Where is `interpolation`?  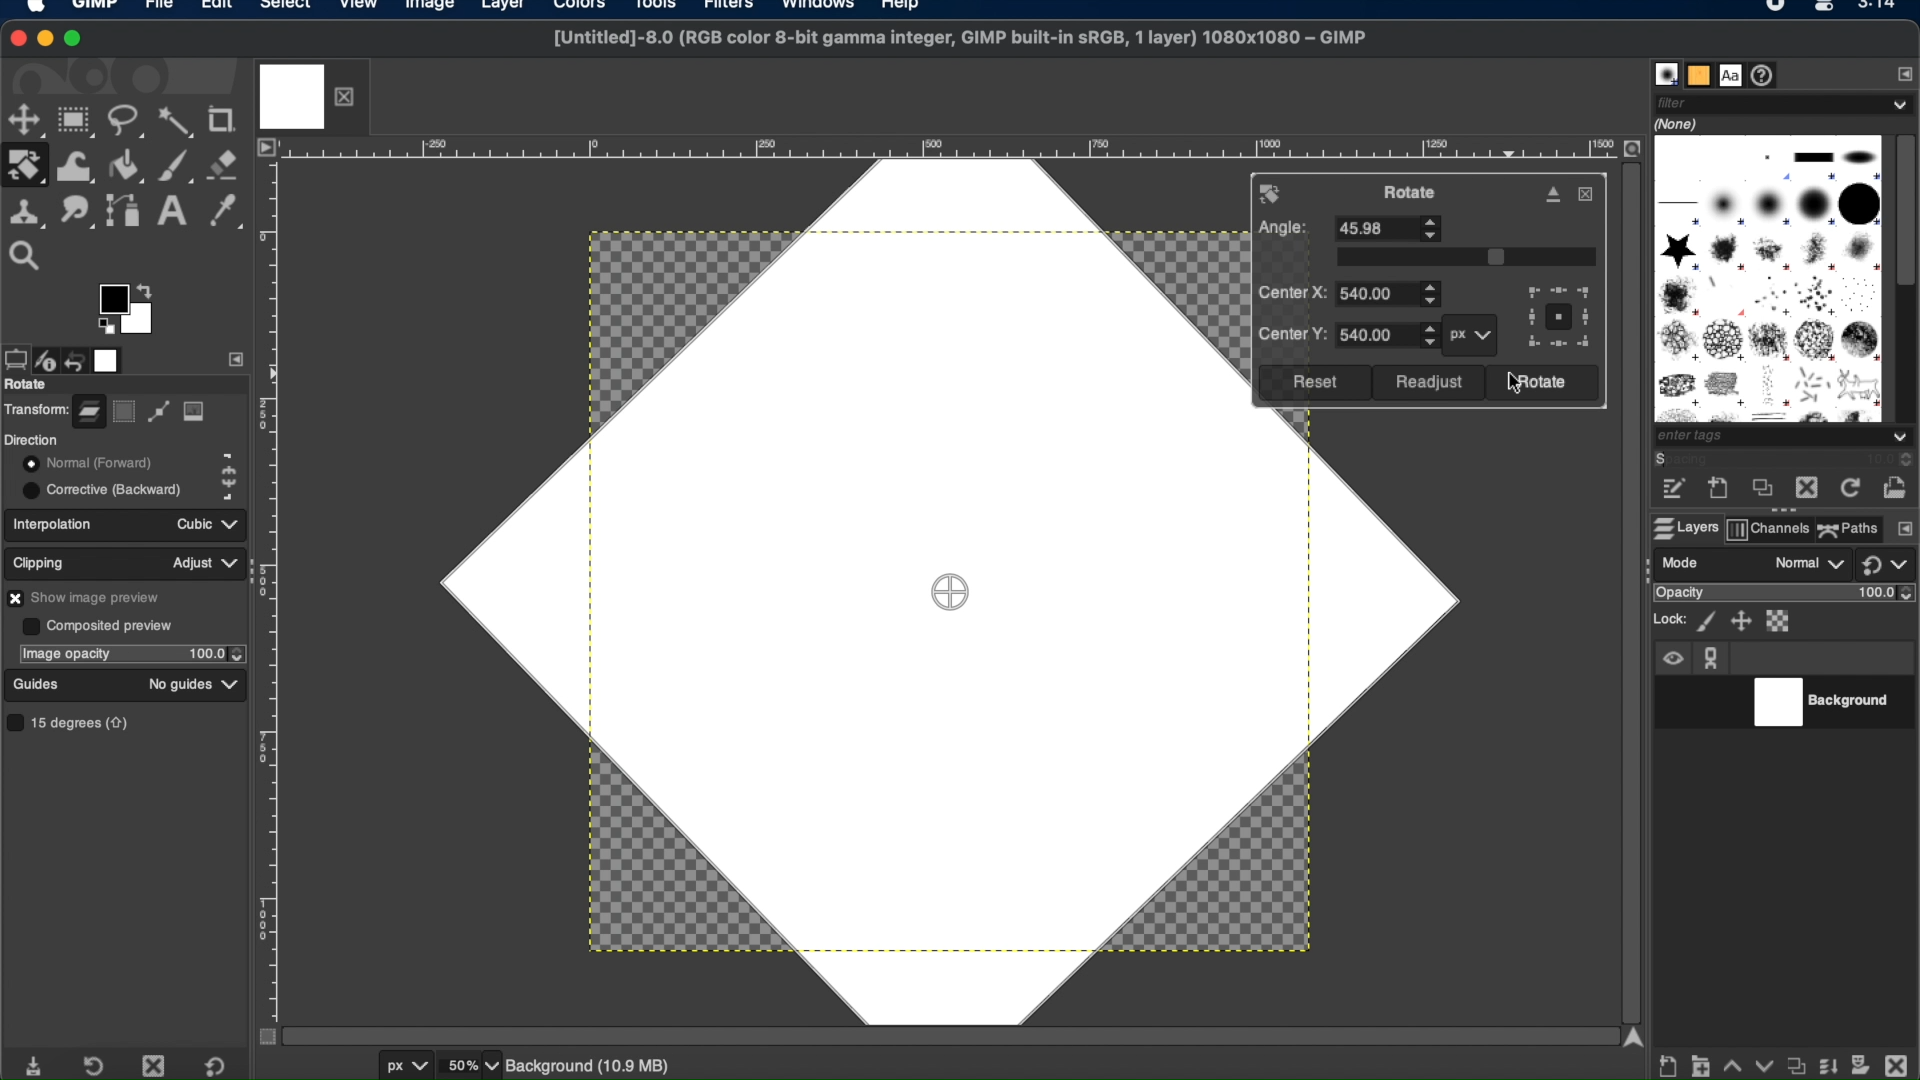
interpolation is located at coordinates (57, 523).